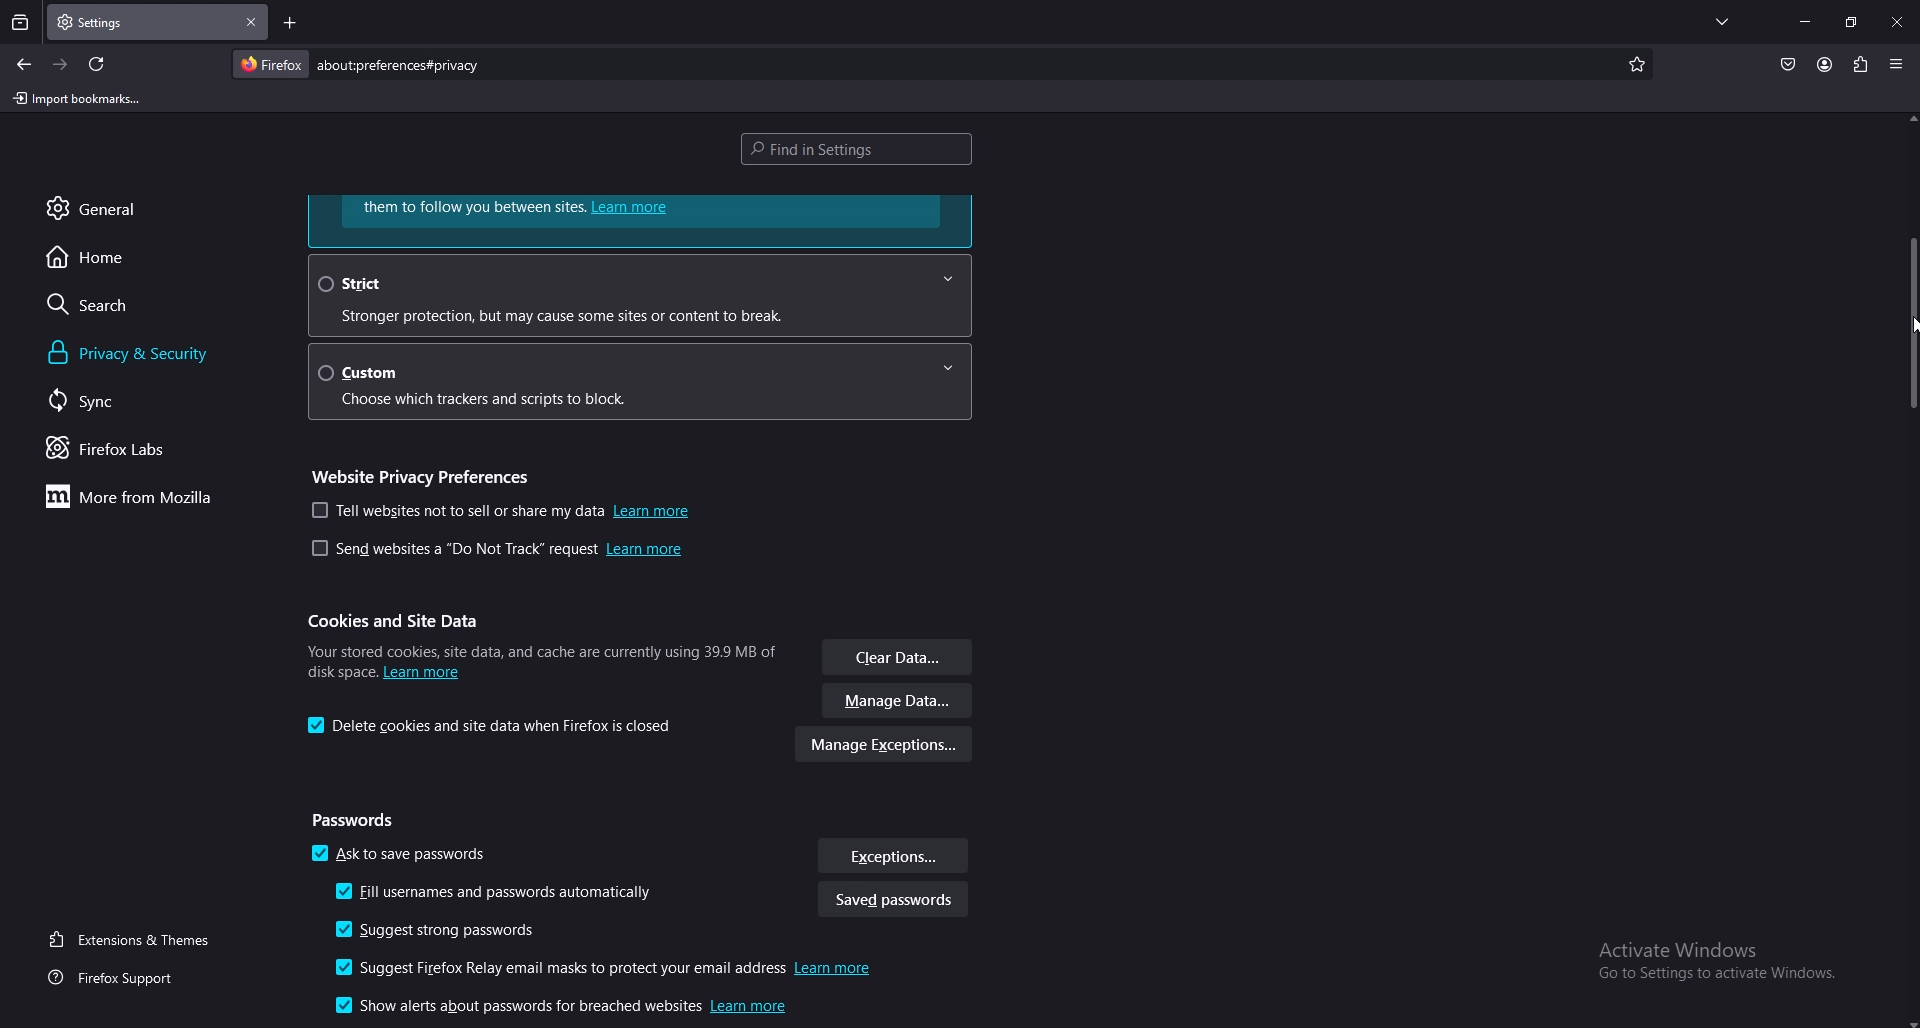 This screenshot has height=1028, width=1920. Describe the element at coordinates (885, 747) in the screenshot. I see `manage exceptions` at that location.